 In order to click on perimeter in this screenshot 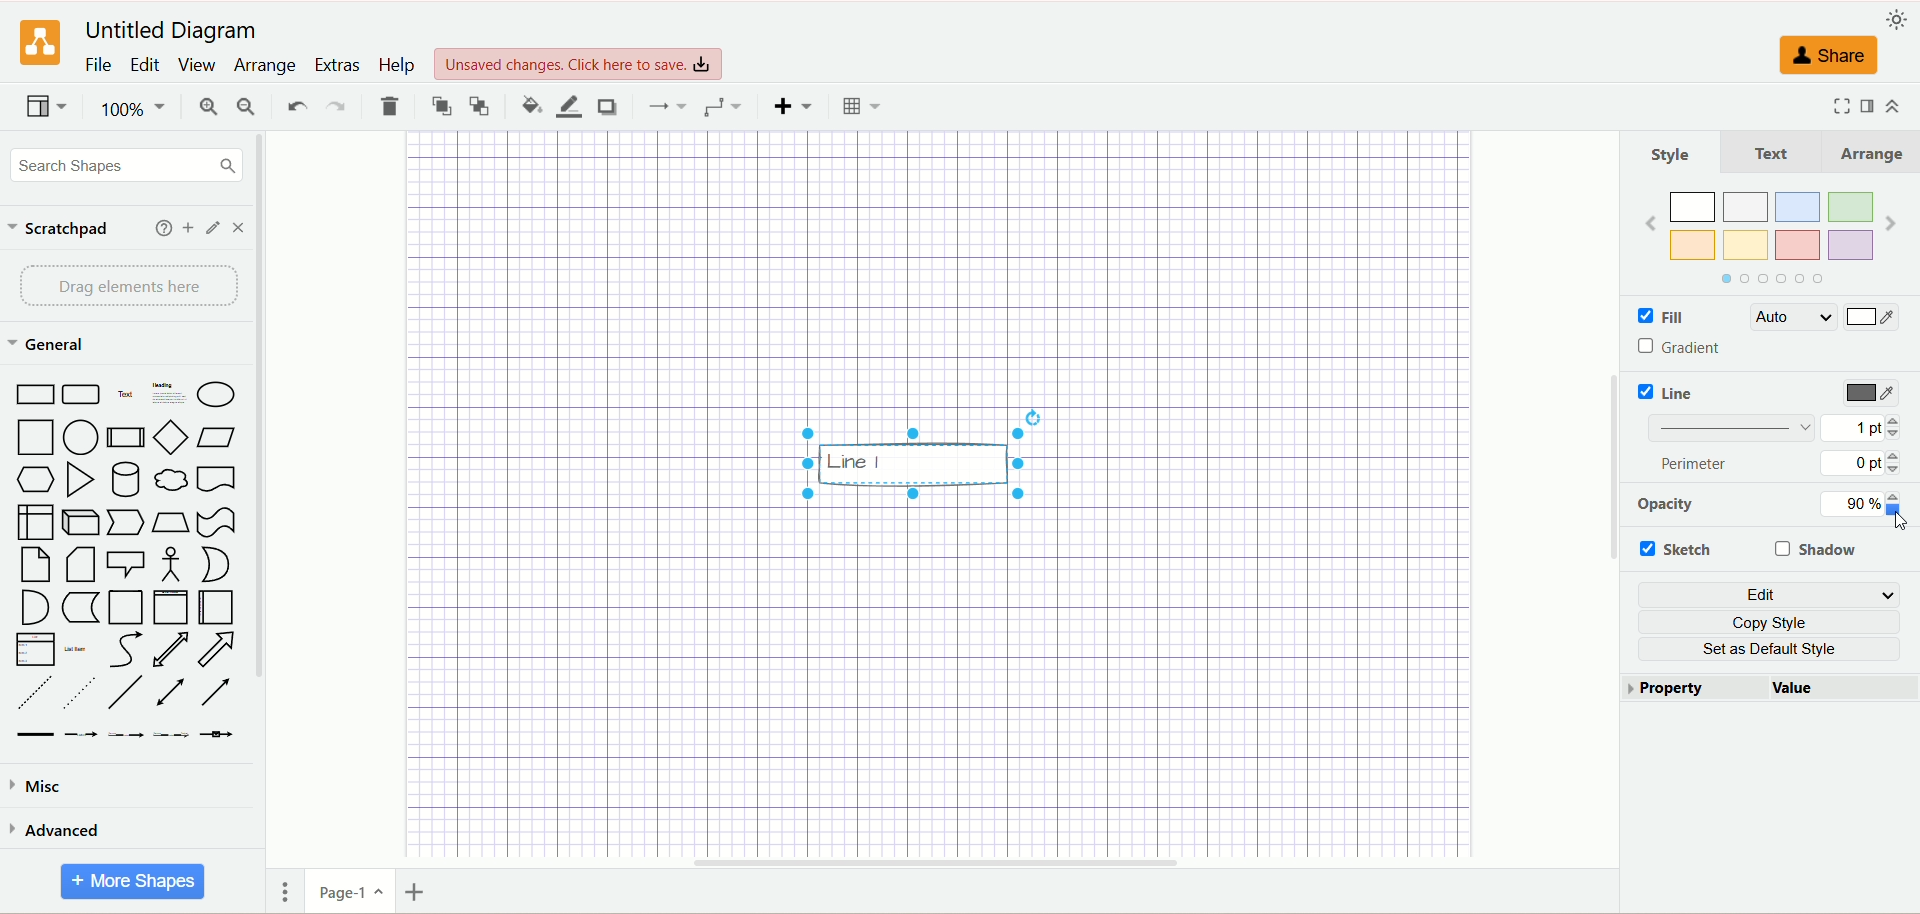, I will do `click(1701, 463)`.